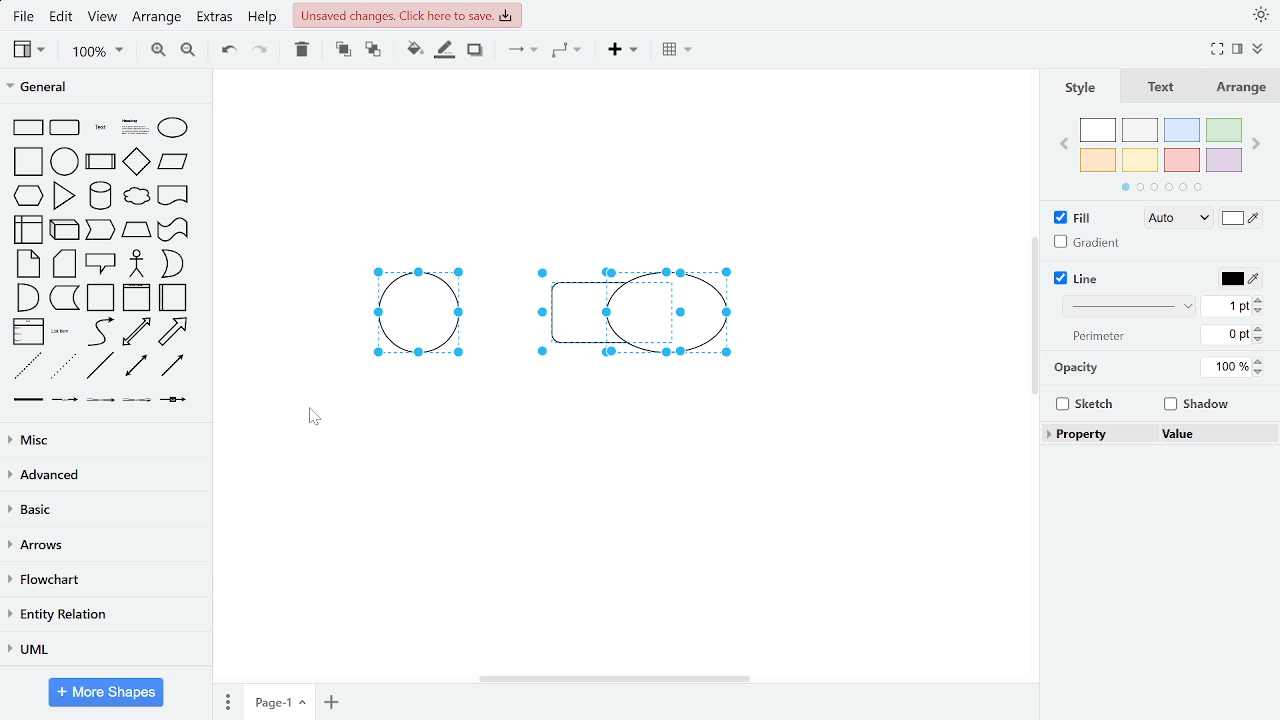 Image resolution: width=1280 pixels, height=720 pixels. I want to click on triangle, so click(64, 196).